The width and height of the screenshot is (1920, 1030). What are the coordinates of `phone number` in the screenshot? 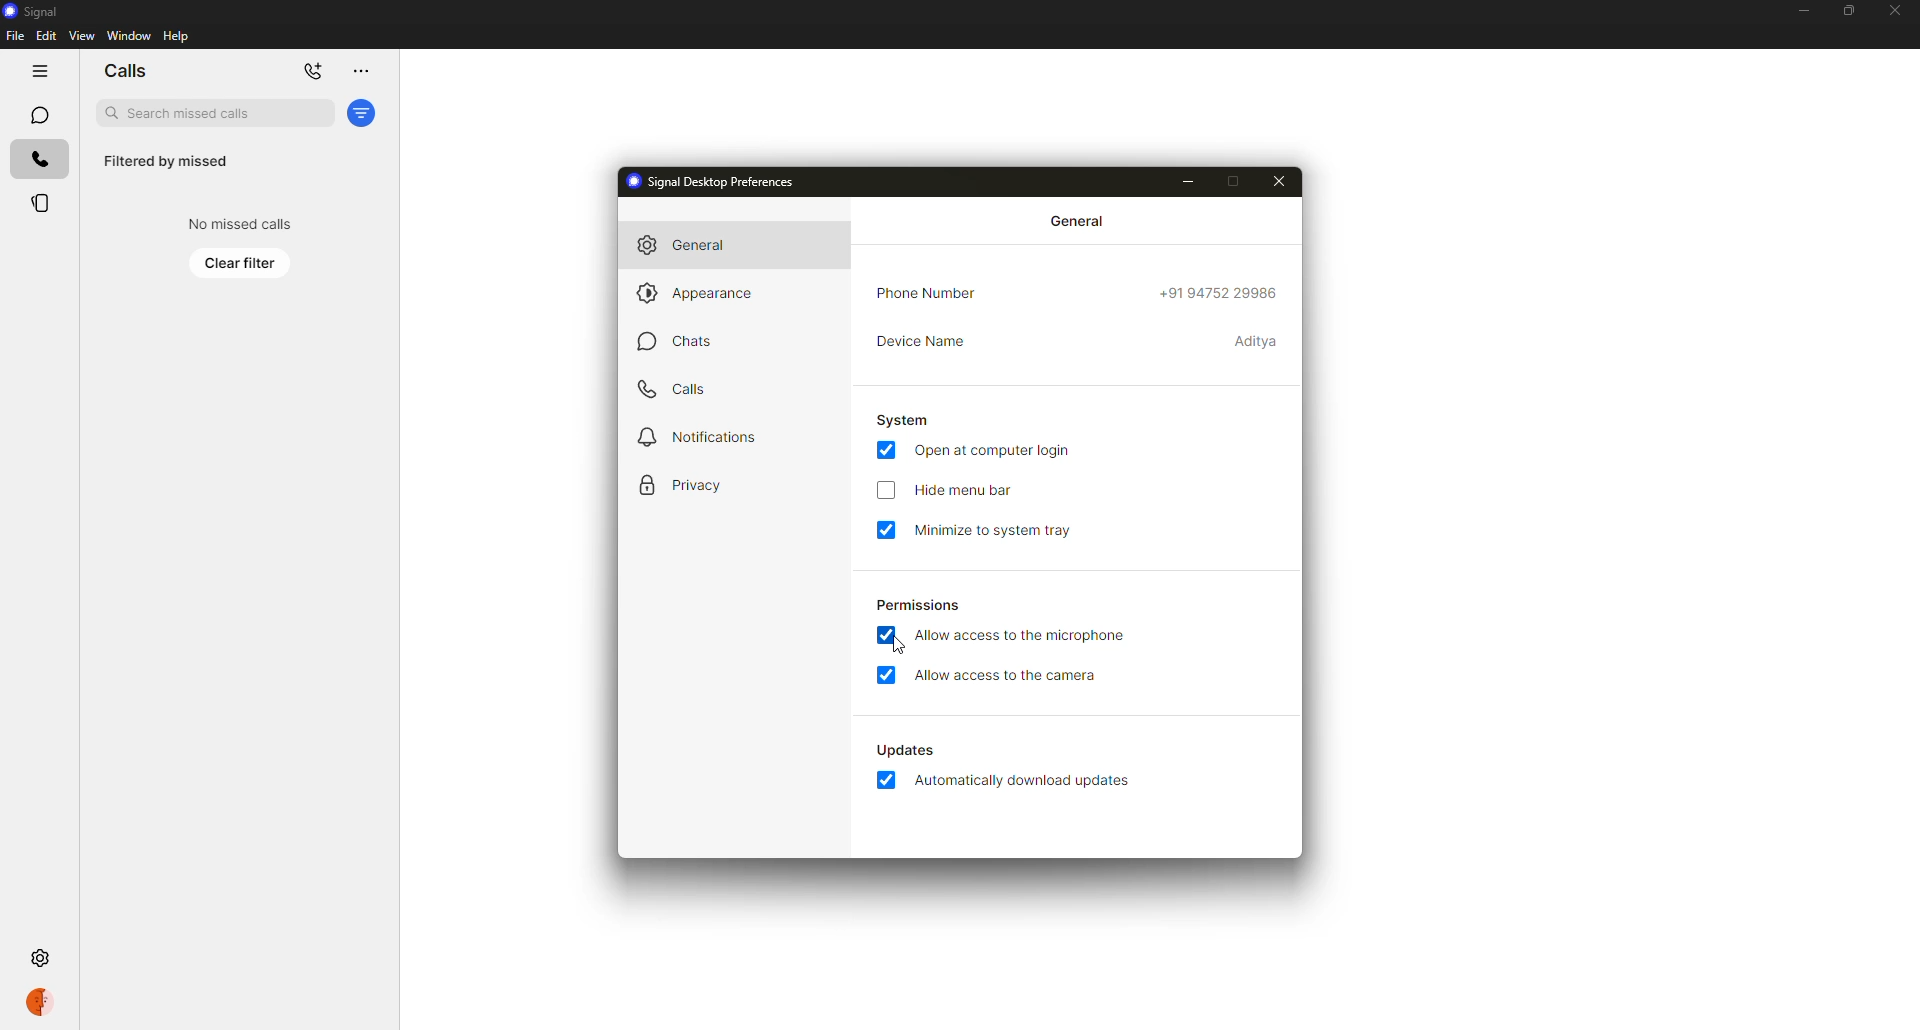 It's located at (1220, 296).